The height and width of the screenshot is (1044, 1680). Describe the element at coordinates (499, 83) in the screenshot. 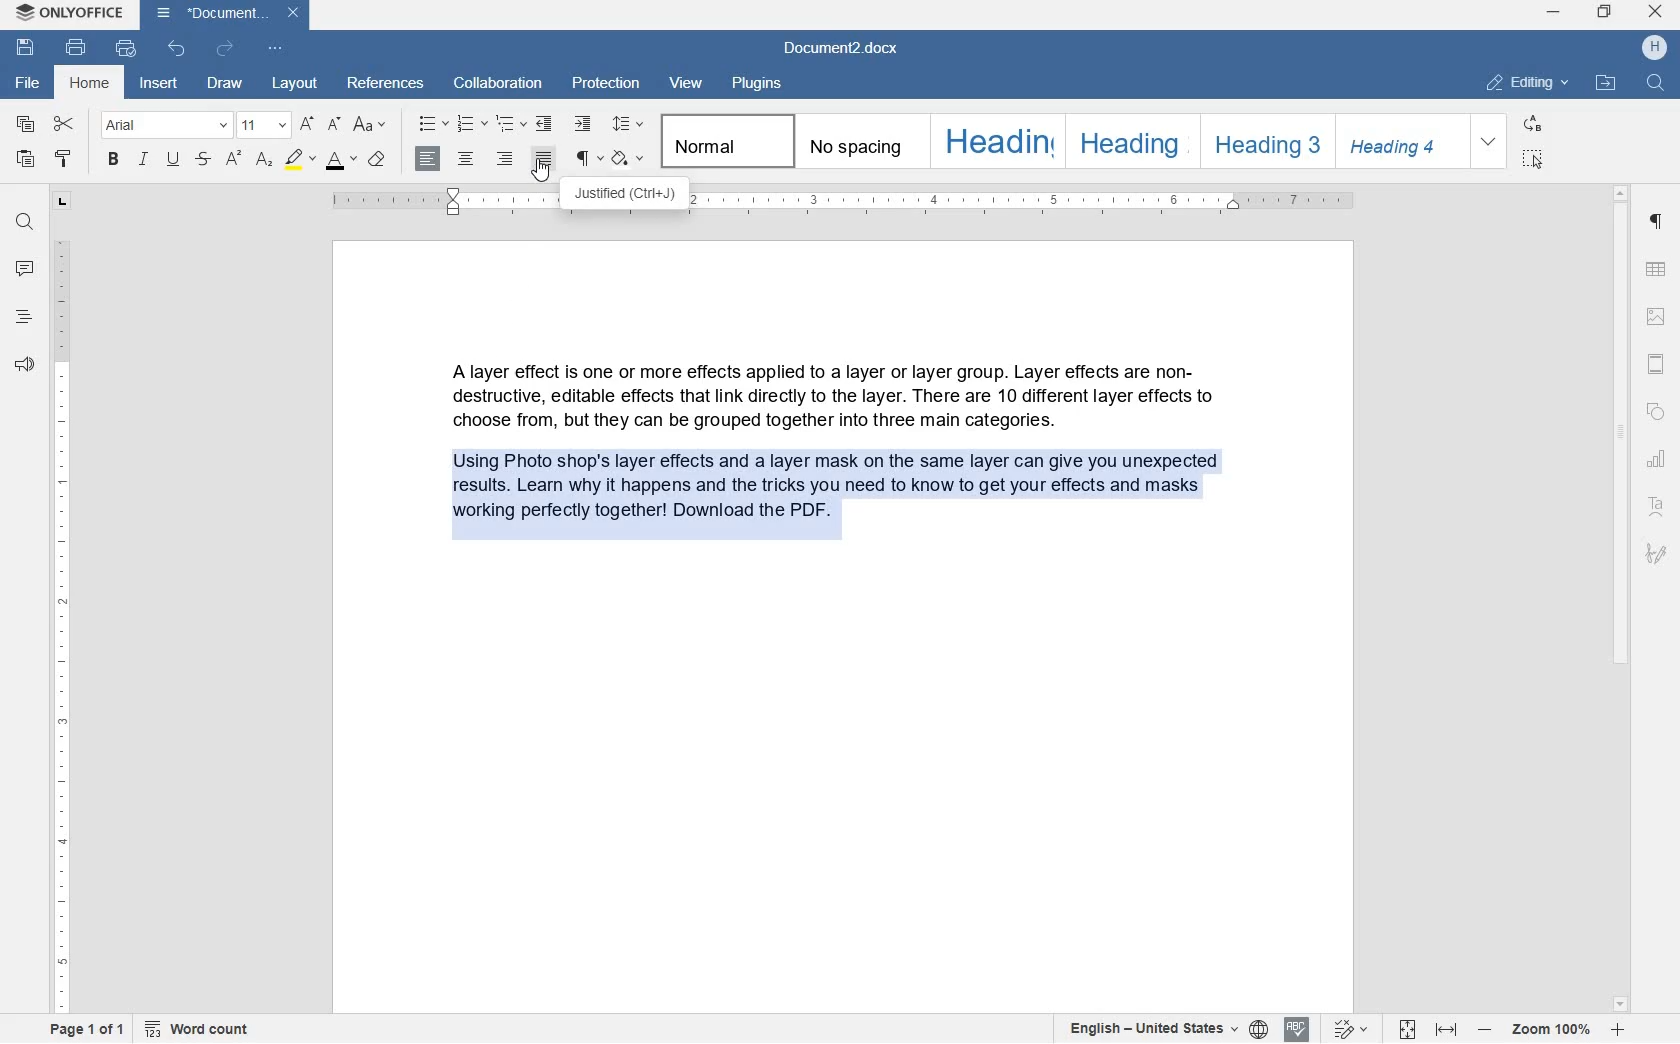

I see `COLLABORATION` at that location.